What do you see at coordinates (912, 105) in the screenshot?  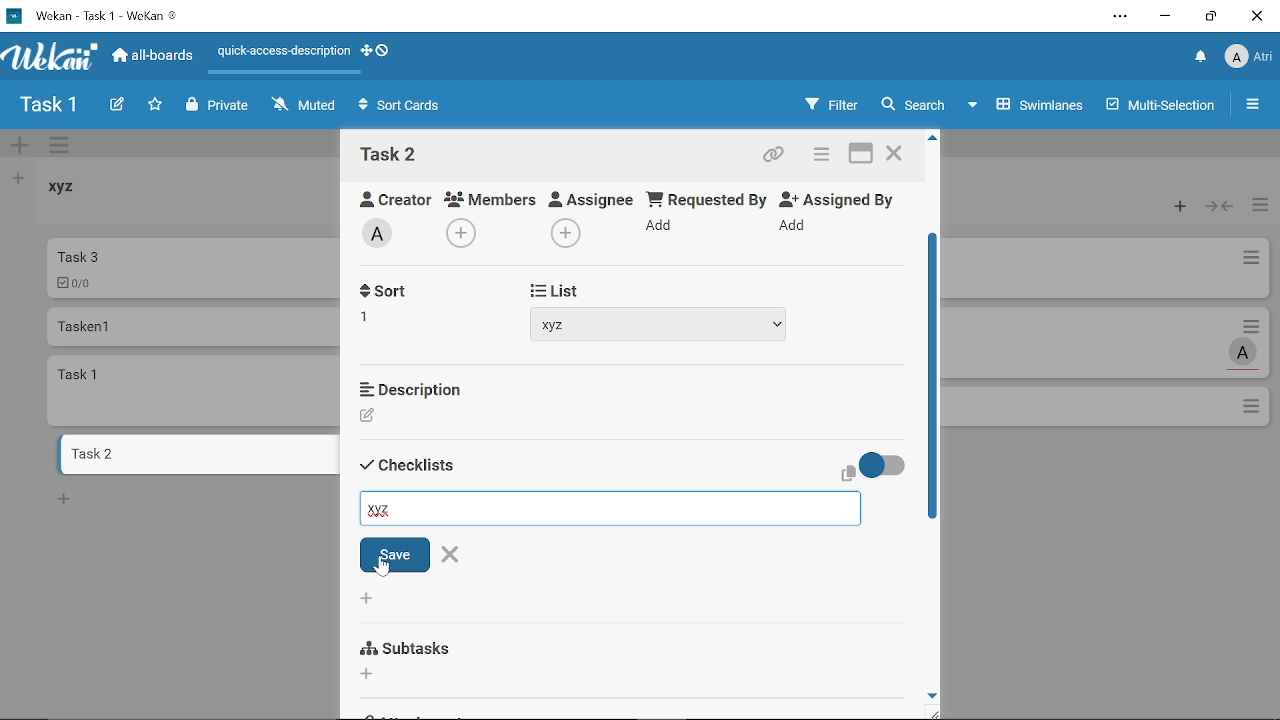 I see `Search` at bounding box center [912, 105].